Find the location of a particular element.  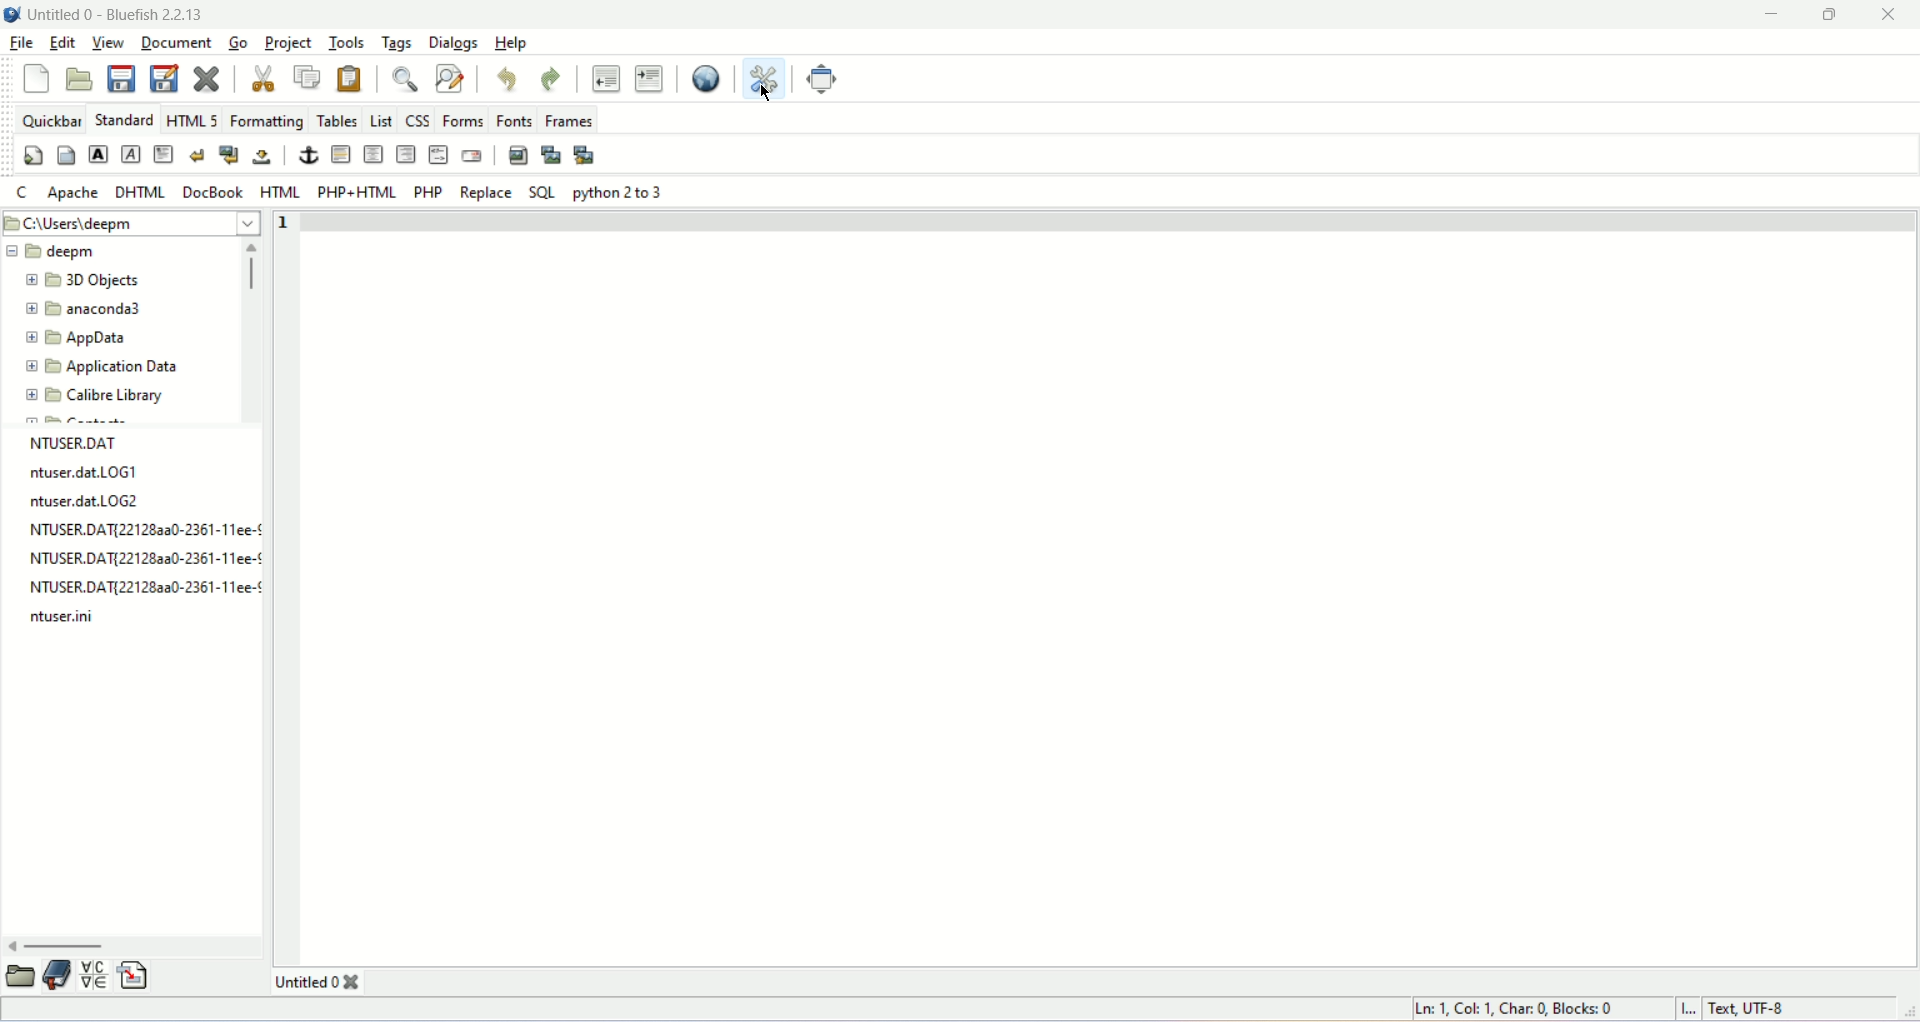

help is located at coordinates (513, 42).